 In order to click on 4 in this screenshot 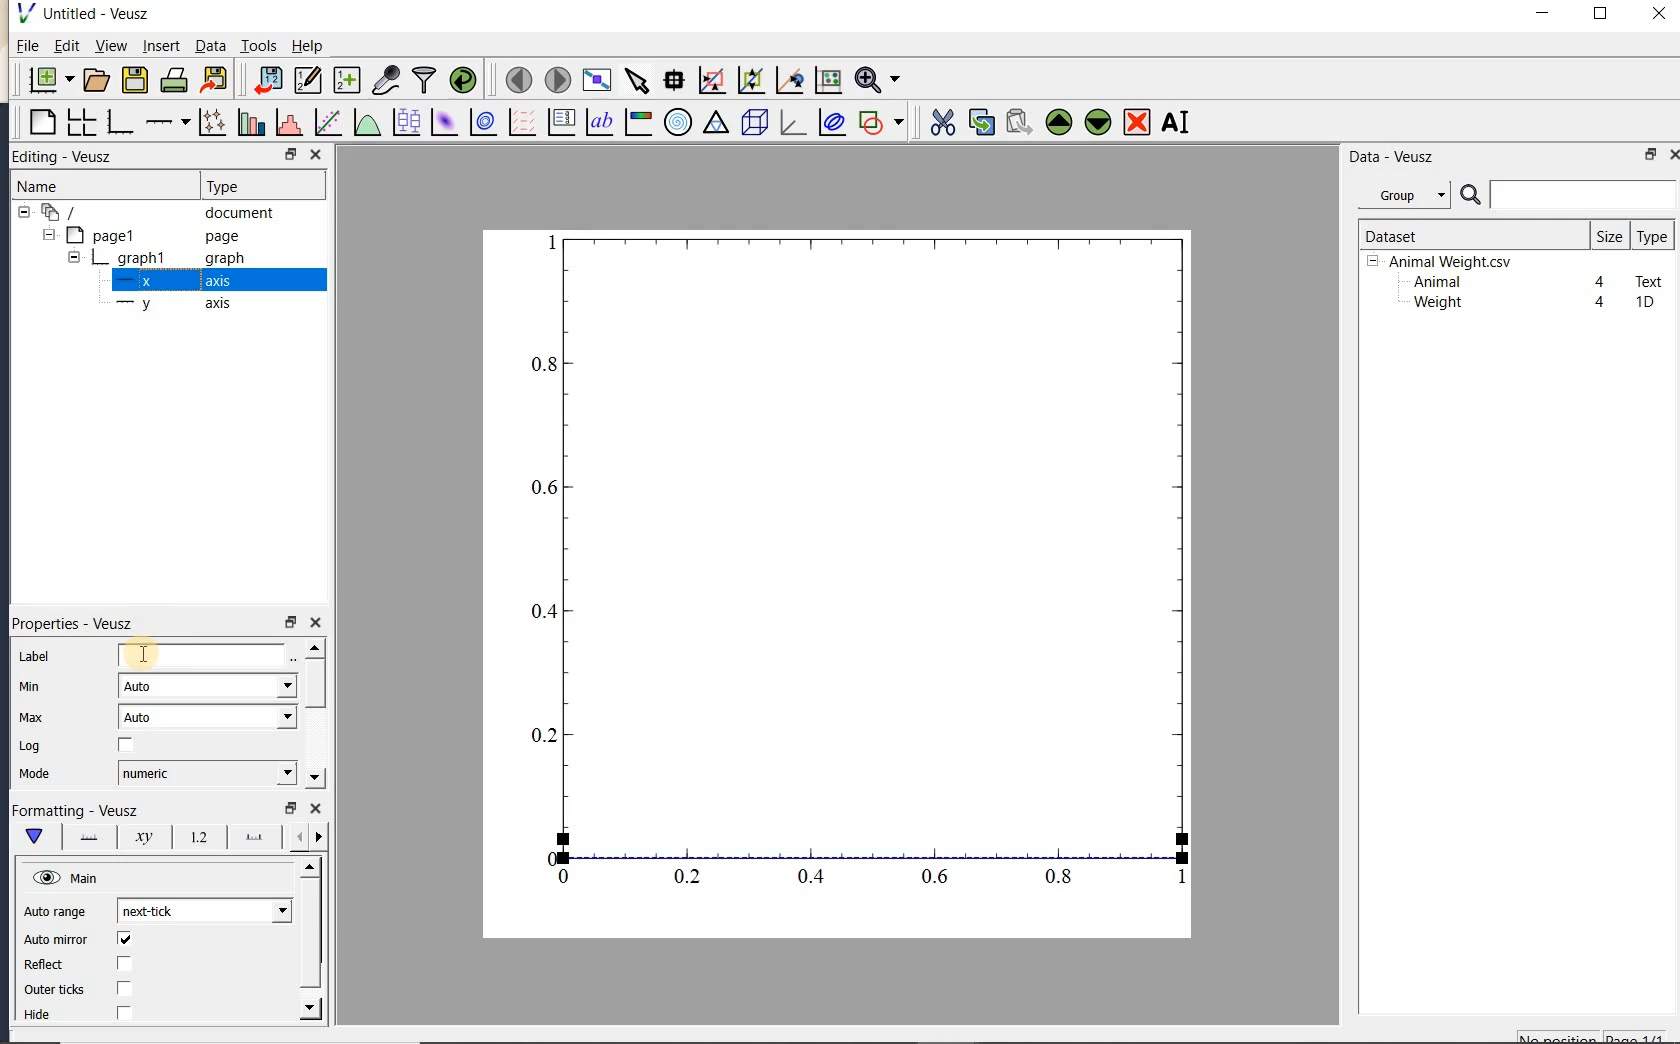, I will do `click(1601, 303)`.